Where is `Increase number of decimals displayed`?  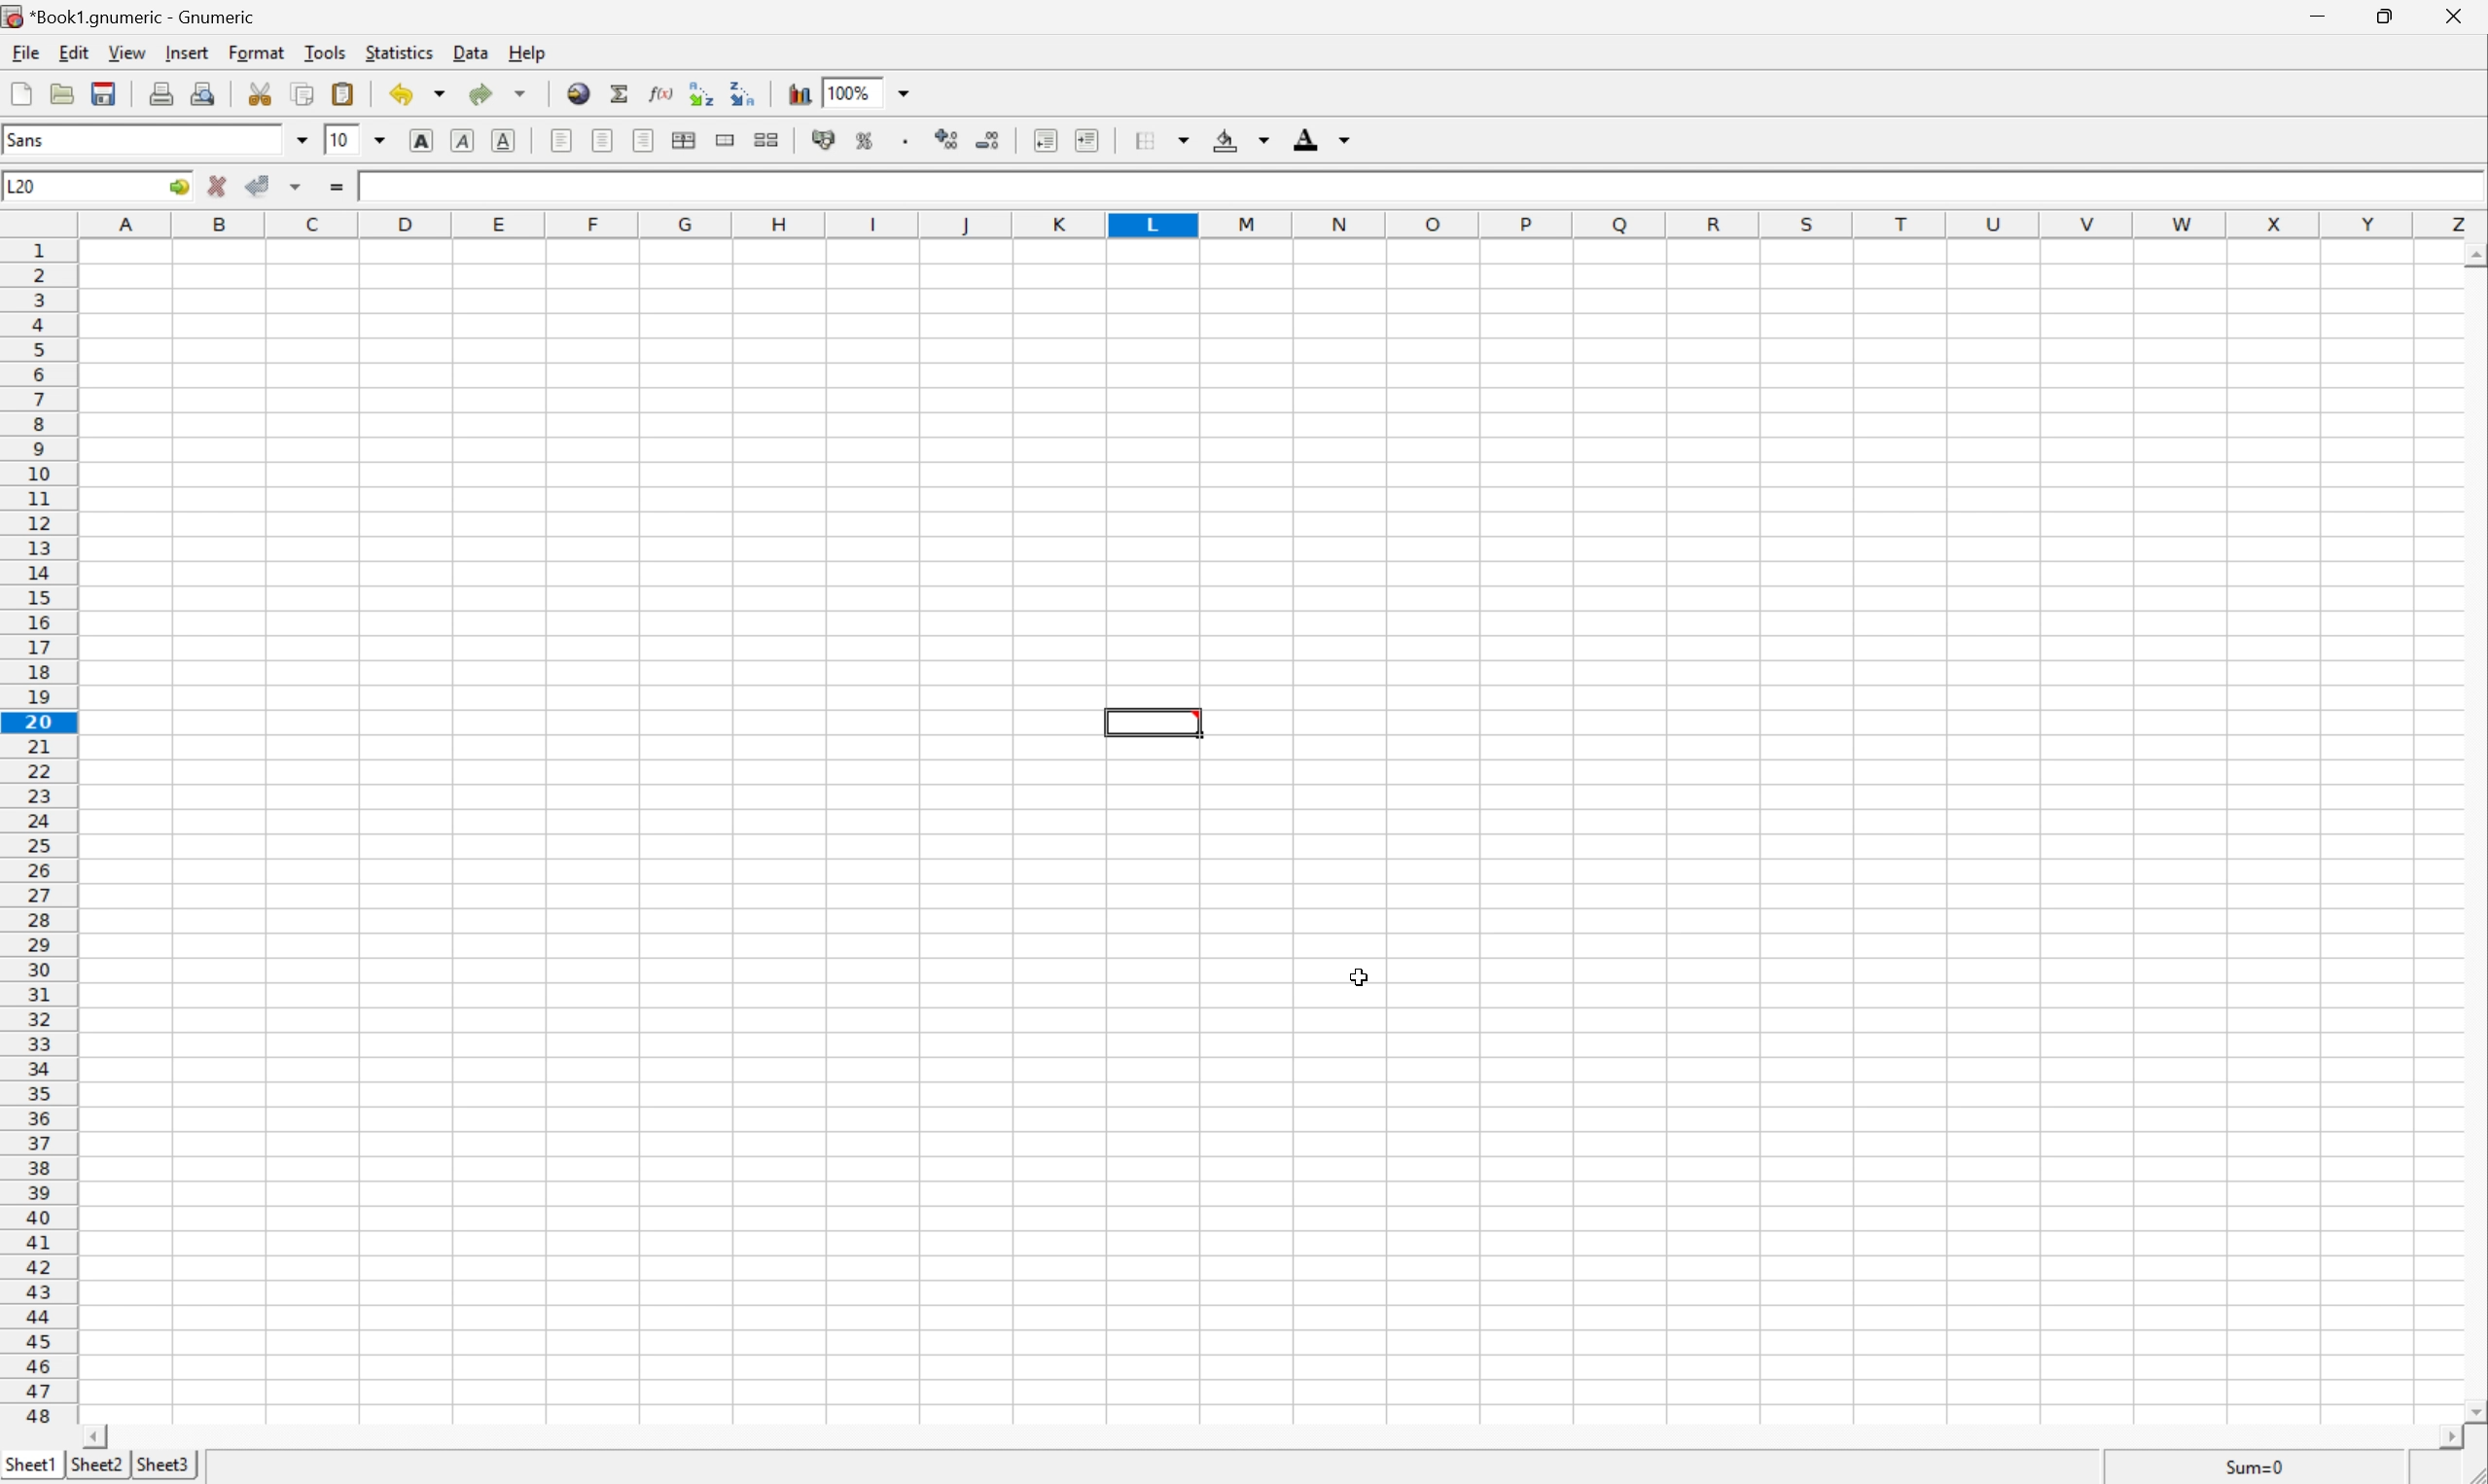 Increase number of decimals displayed is located at coordinates (949, 140).